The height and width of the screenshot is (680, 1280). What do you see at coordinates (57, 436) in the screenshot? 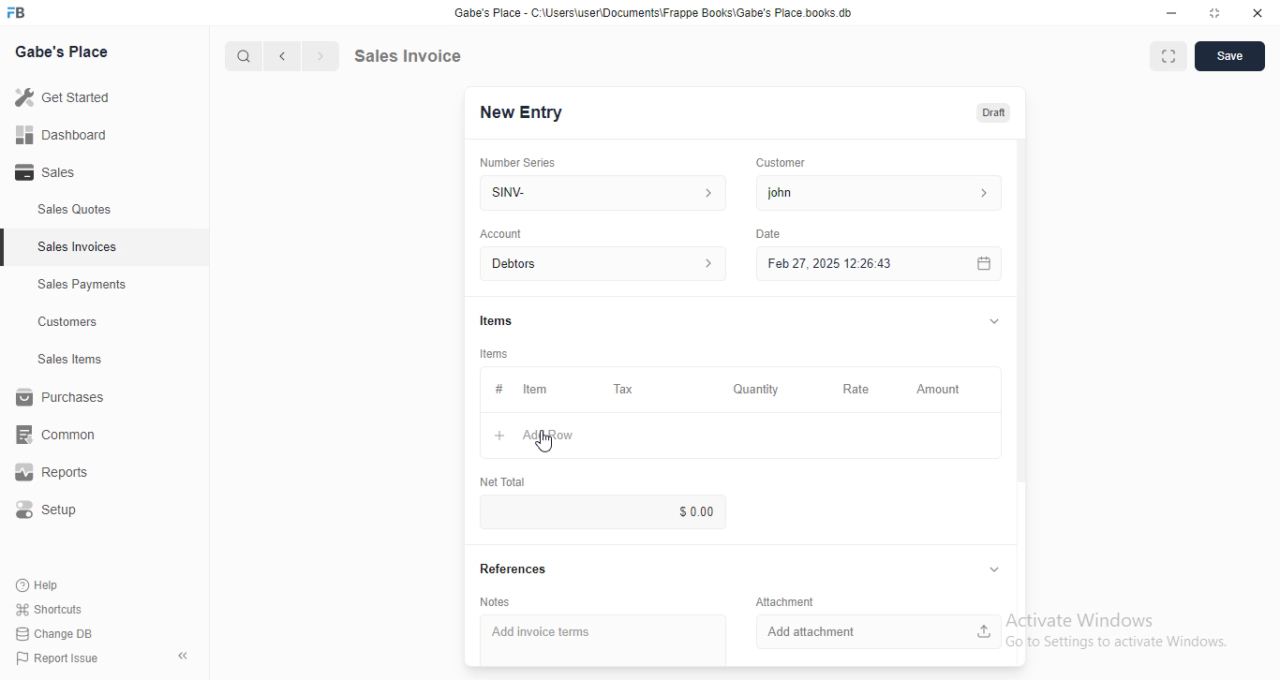
I see `common` at bounding box center [57, 436].